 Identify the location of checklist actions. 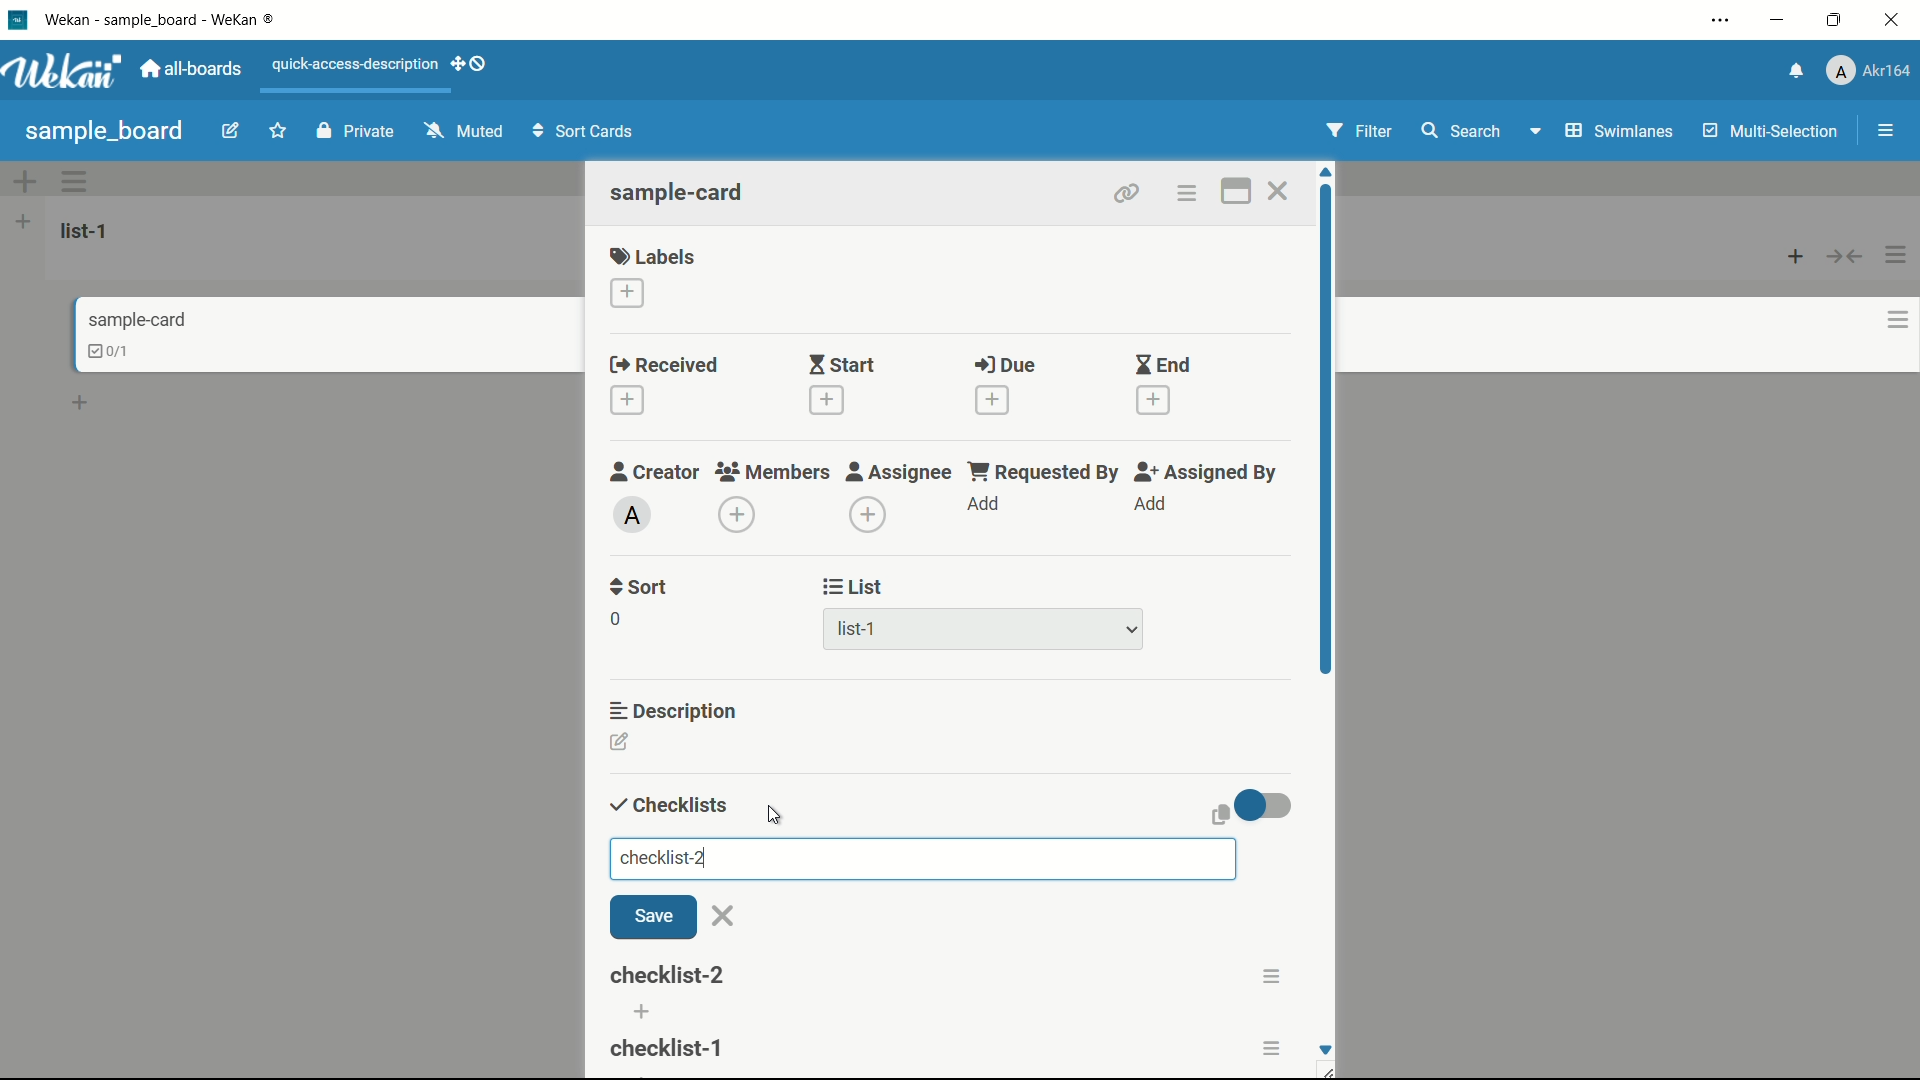
(1271, 976).